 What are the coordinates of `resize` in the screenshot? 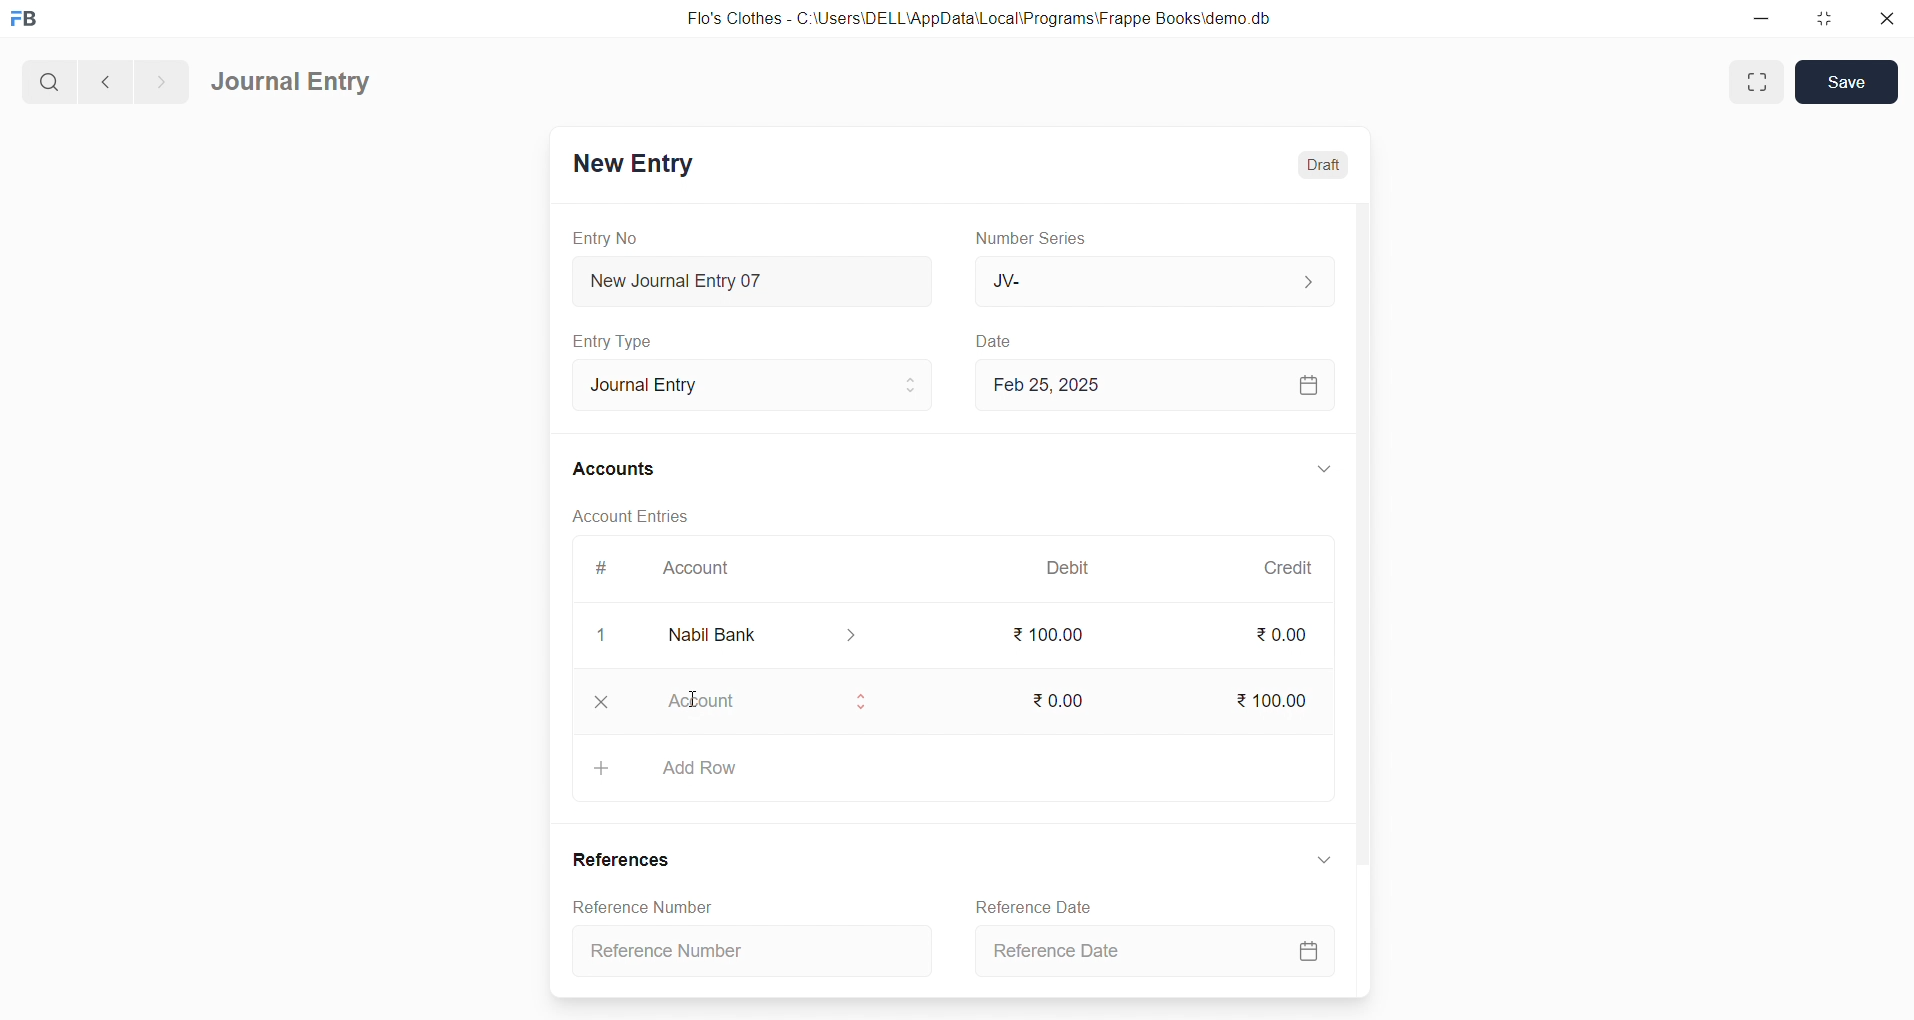 It's located at (1821, 20).